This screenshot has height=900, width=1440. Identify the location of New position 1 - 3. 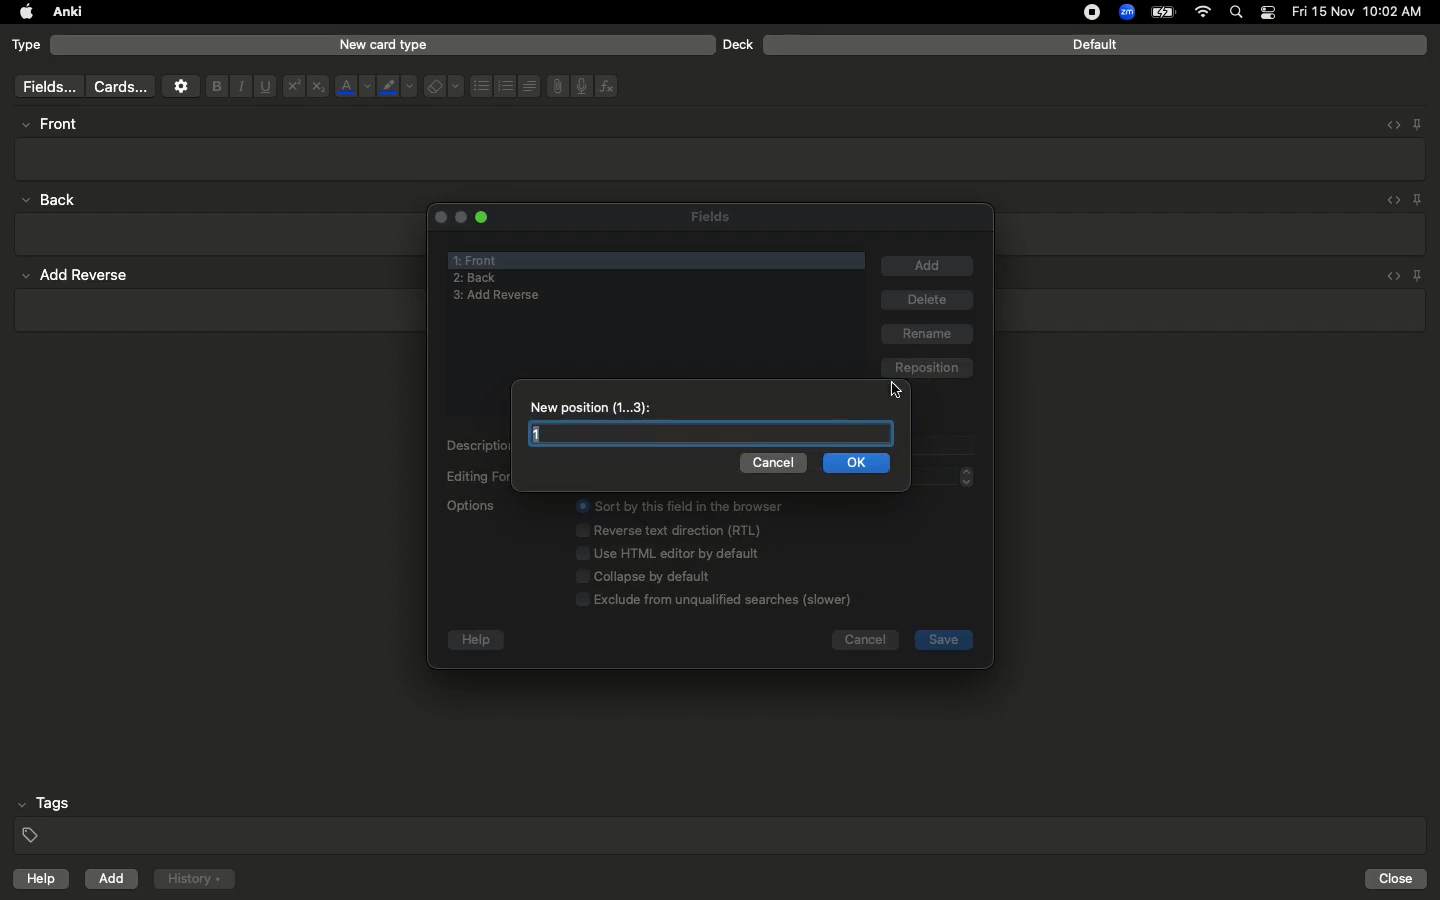
(595, 406).